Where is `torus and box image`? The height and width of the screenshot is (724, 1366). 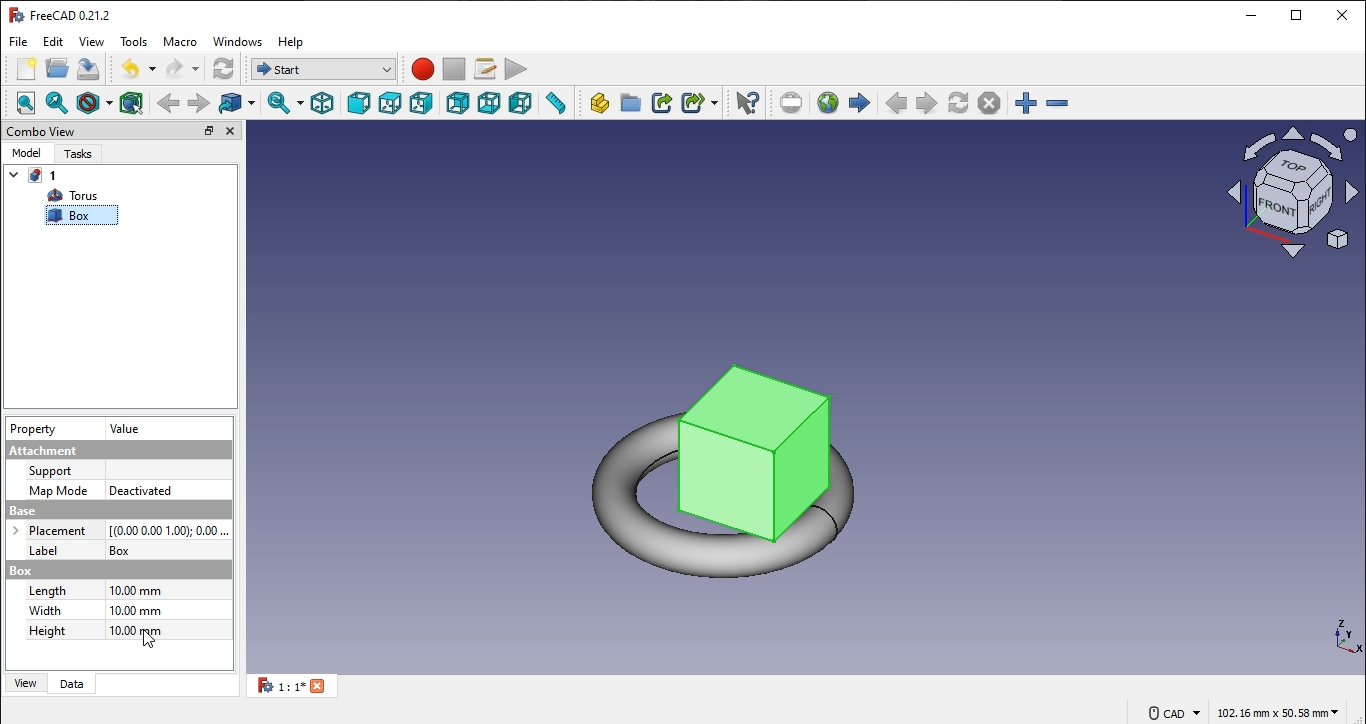
torus and box image is located at coordinates (744, 447).